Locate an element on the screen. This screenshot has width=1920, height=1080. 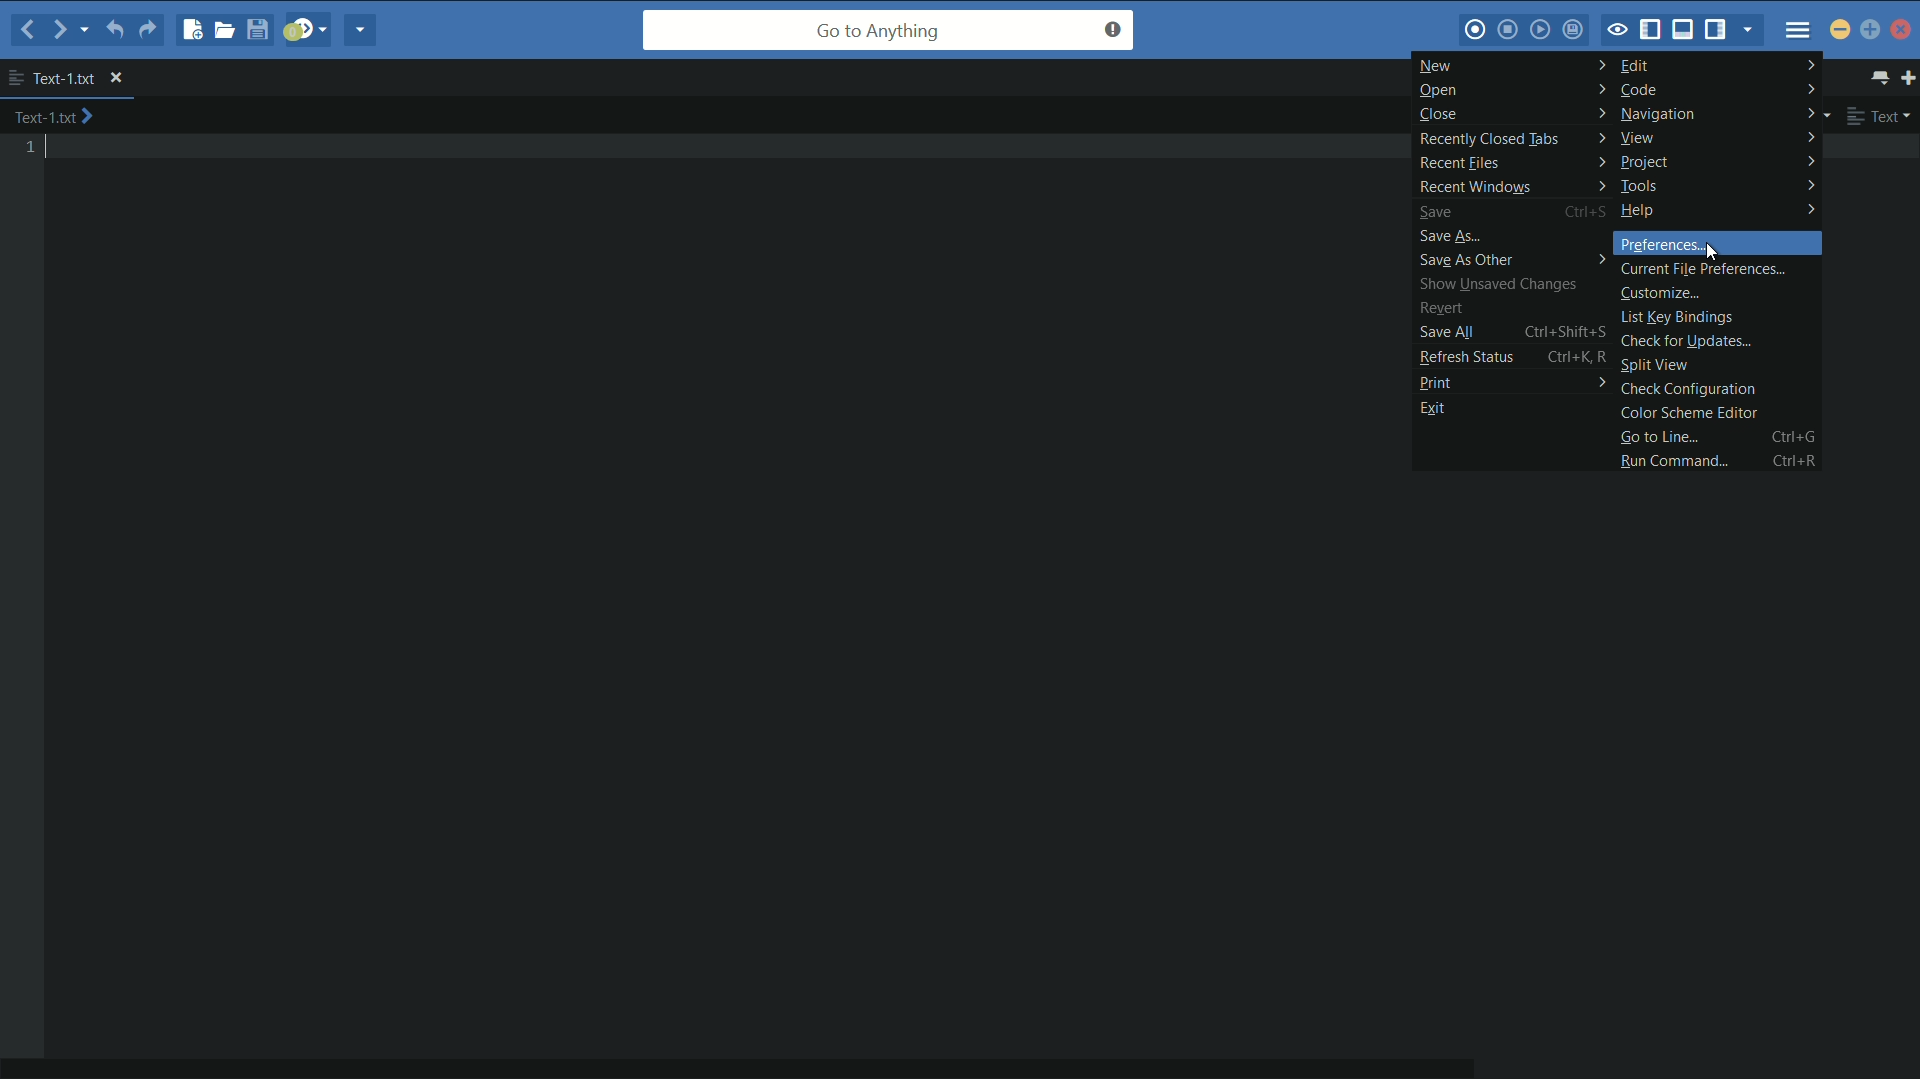
save as other is located at coordinates (1509, 261).